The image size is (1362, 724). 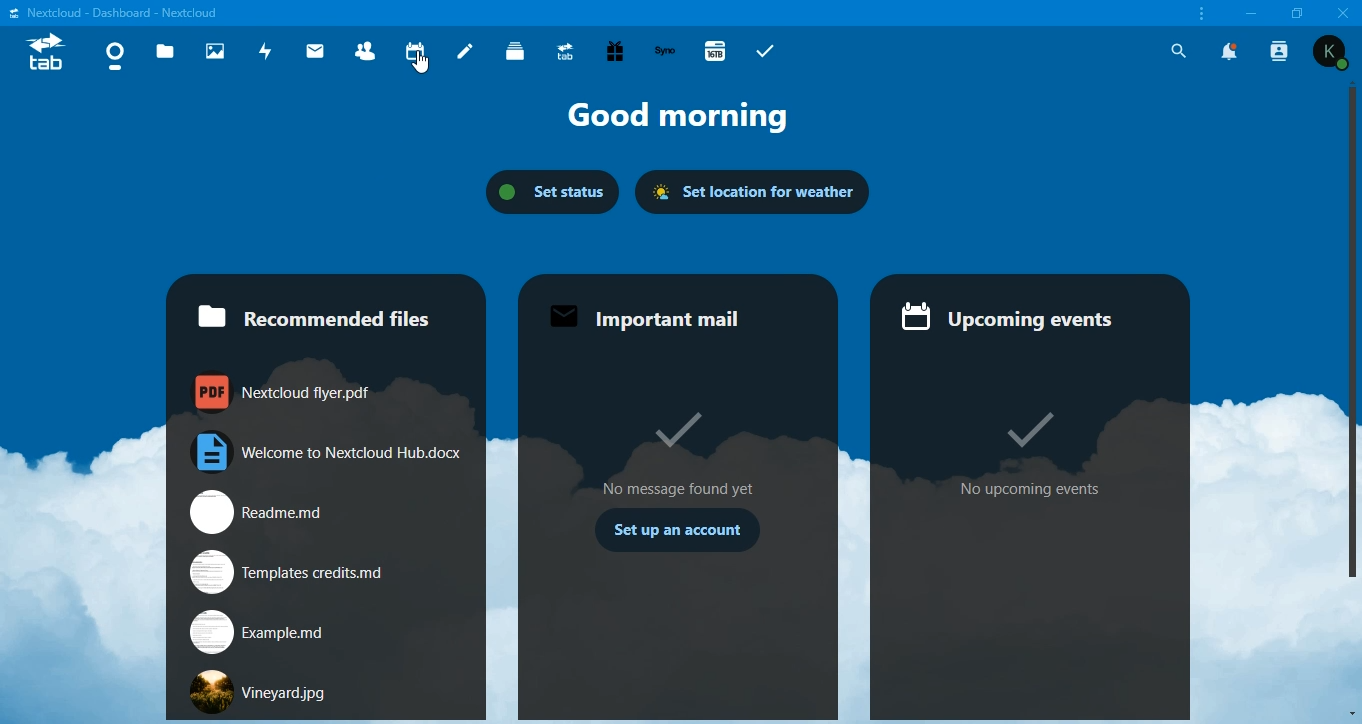 I want to click on close, so click(x=1342, y=12).